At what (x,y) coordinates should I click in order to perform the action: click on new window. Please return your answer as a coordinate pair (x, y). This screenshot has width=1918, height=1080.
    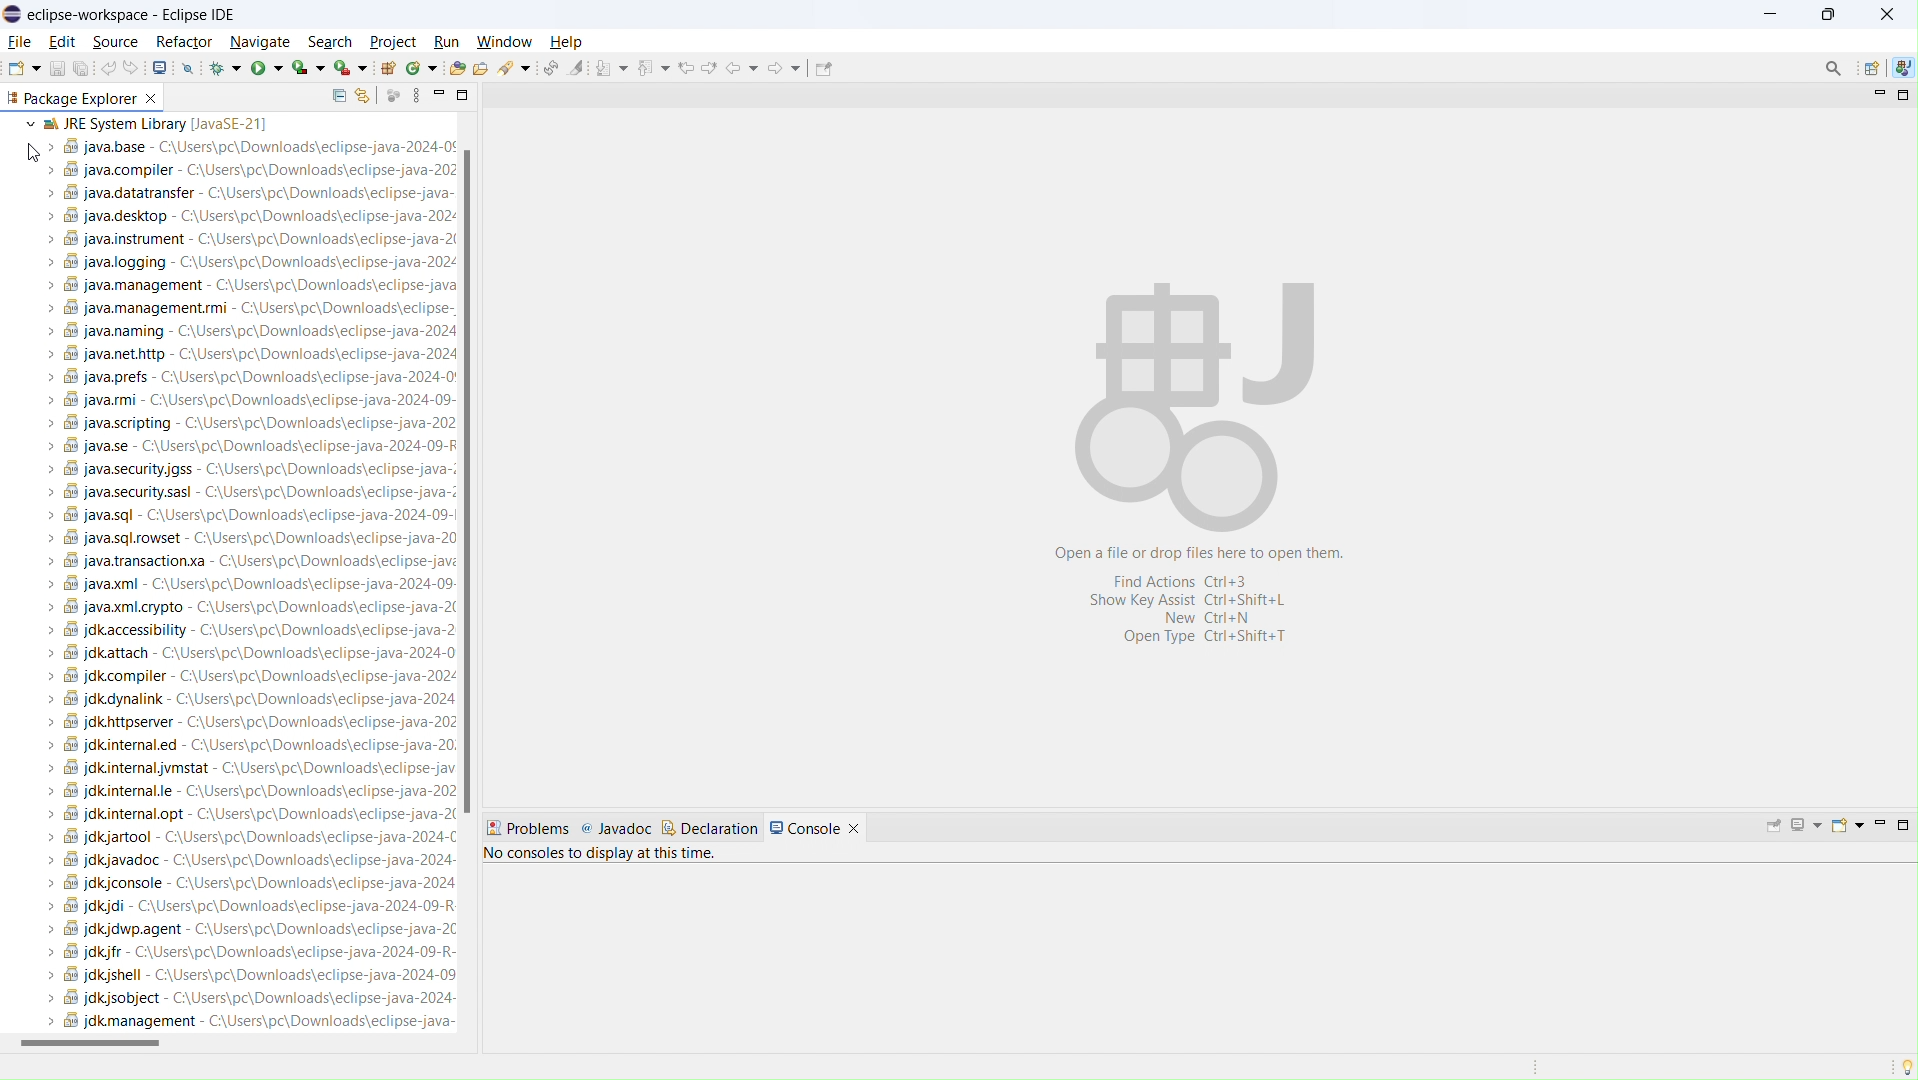
    Looking at the image, I should click on (349, 68).